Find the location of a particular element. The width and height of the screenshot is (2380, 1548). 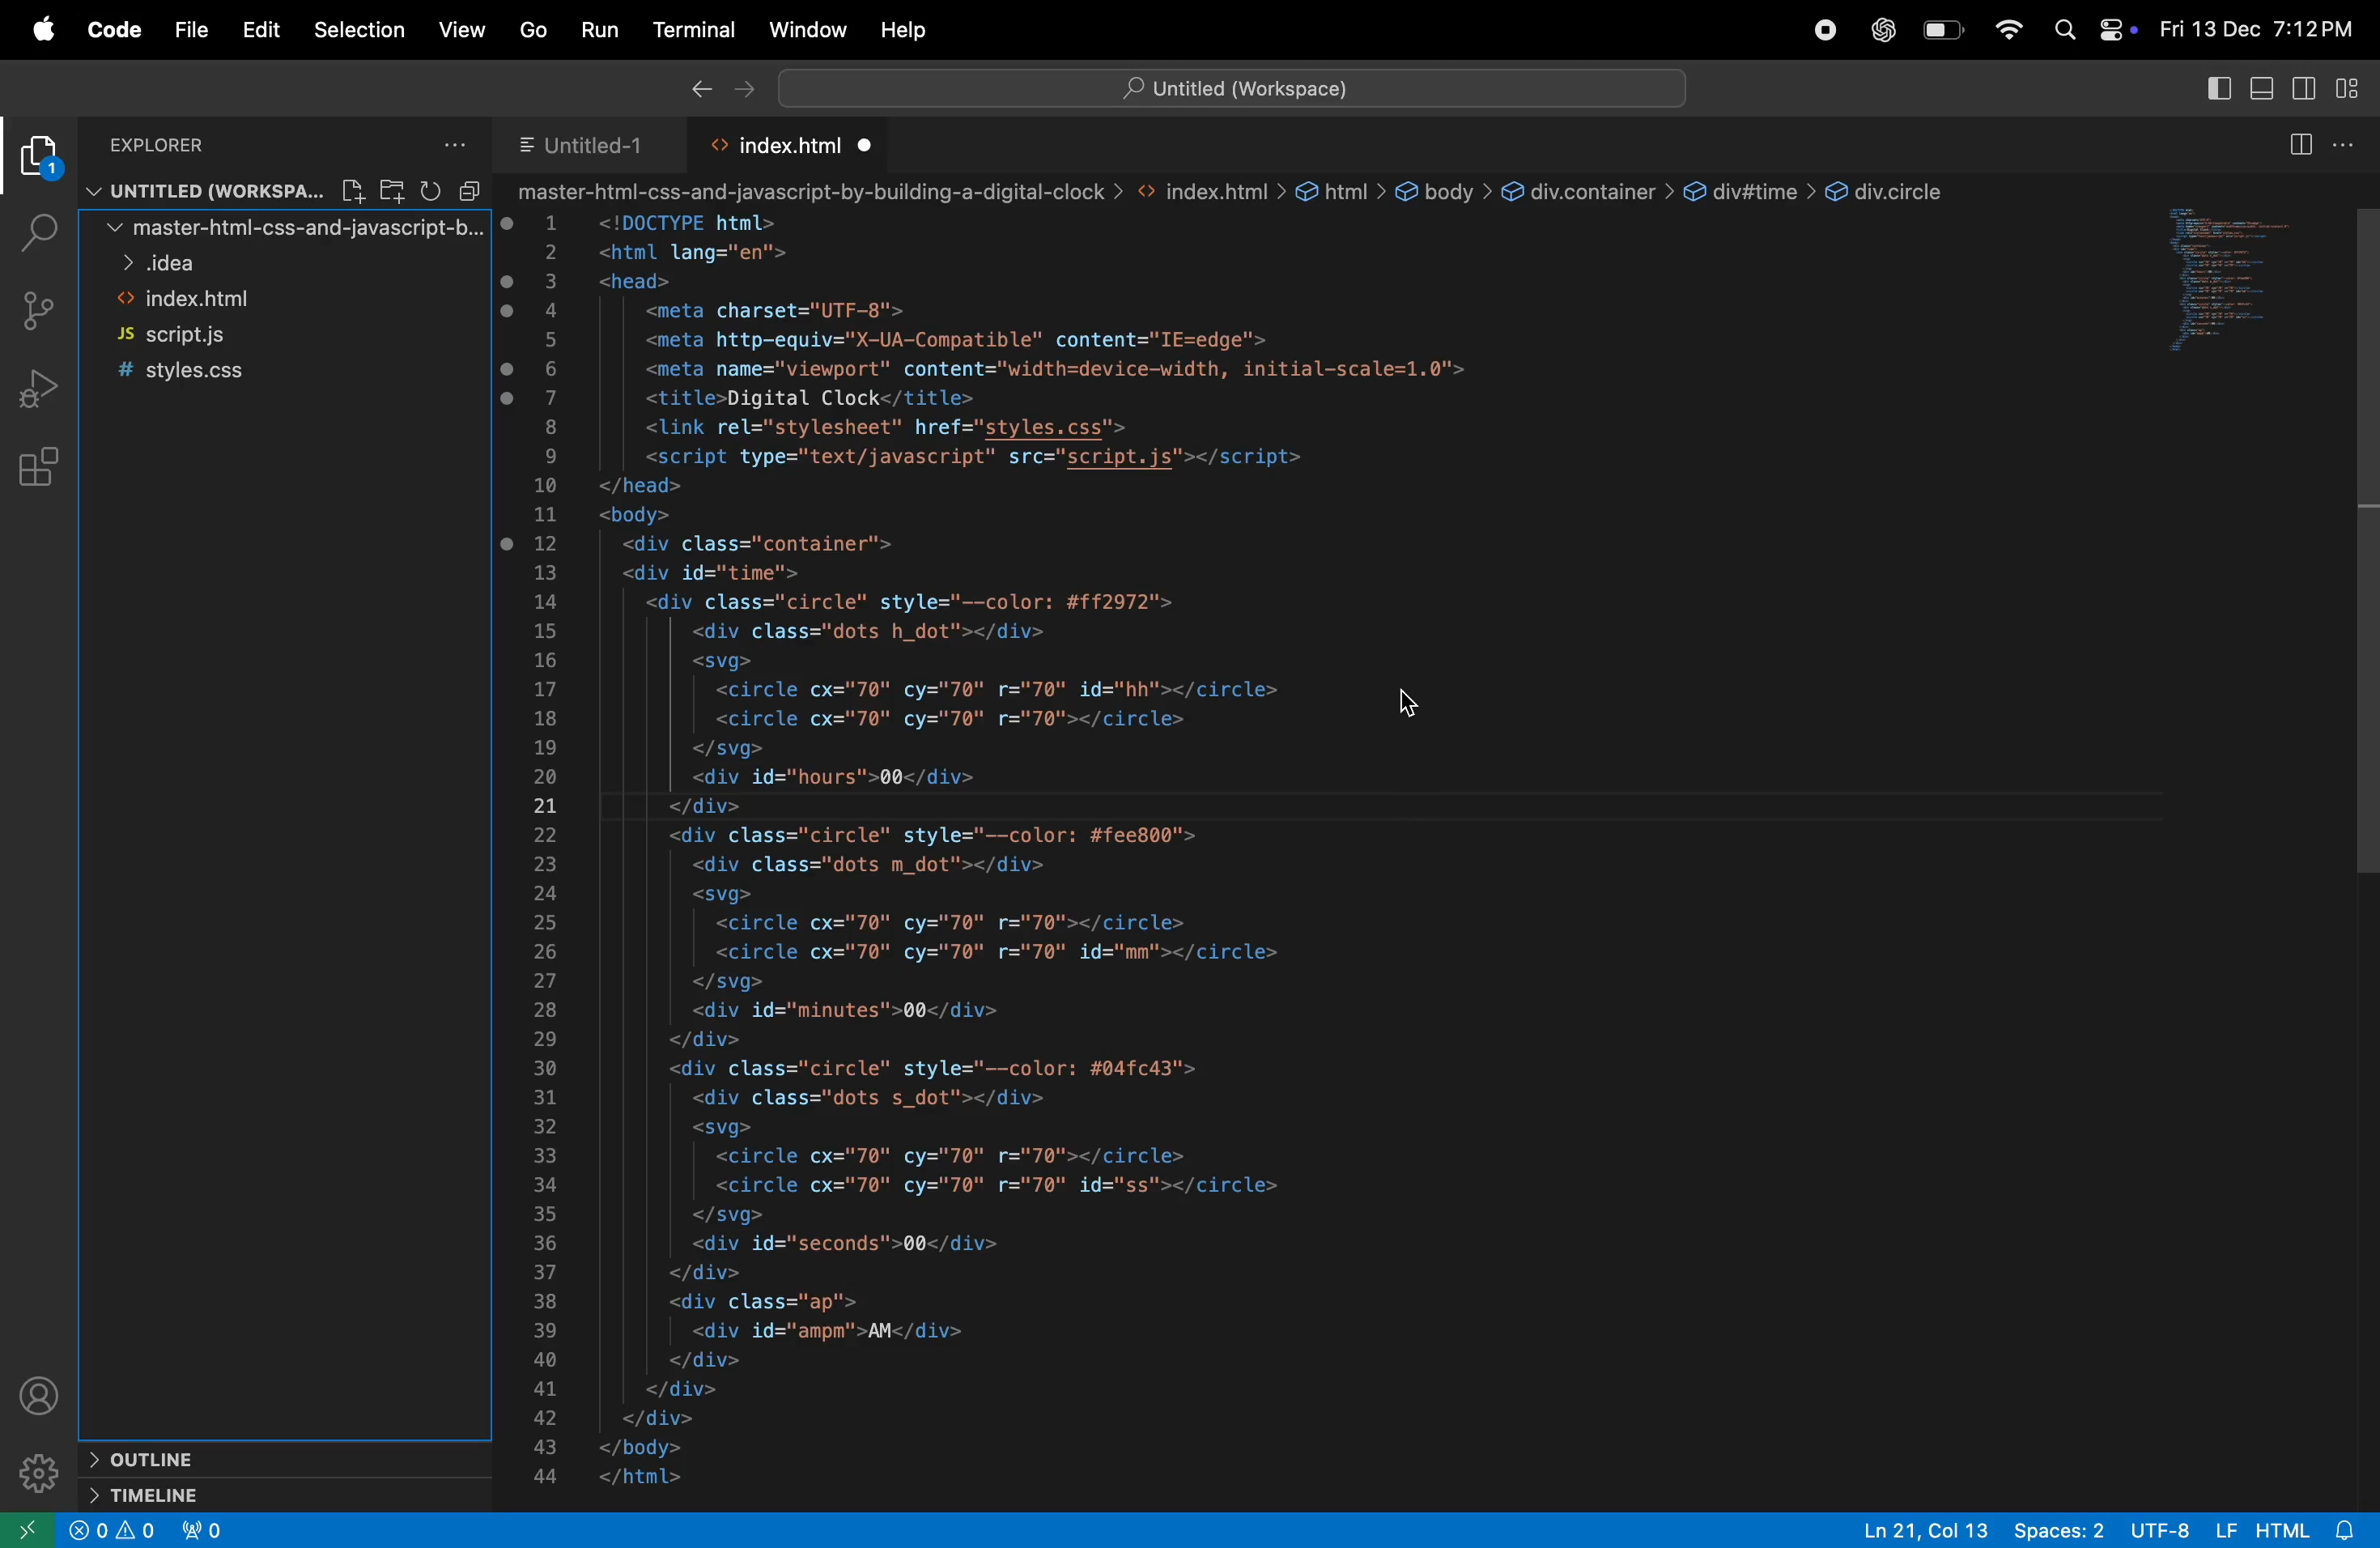

toggle secondary side bar is located at coordinates (2308, 91).